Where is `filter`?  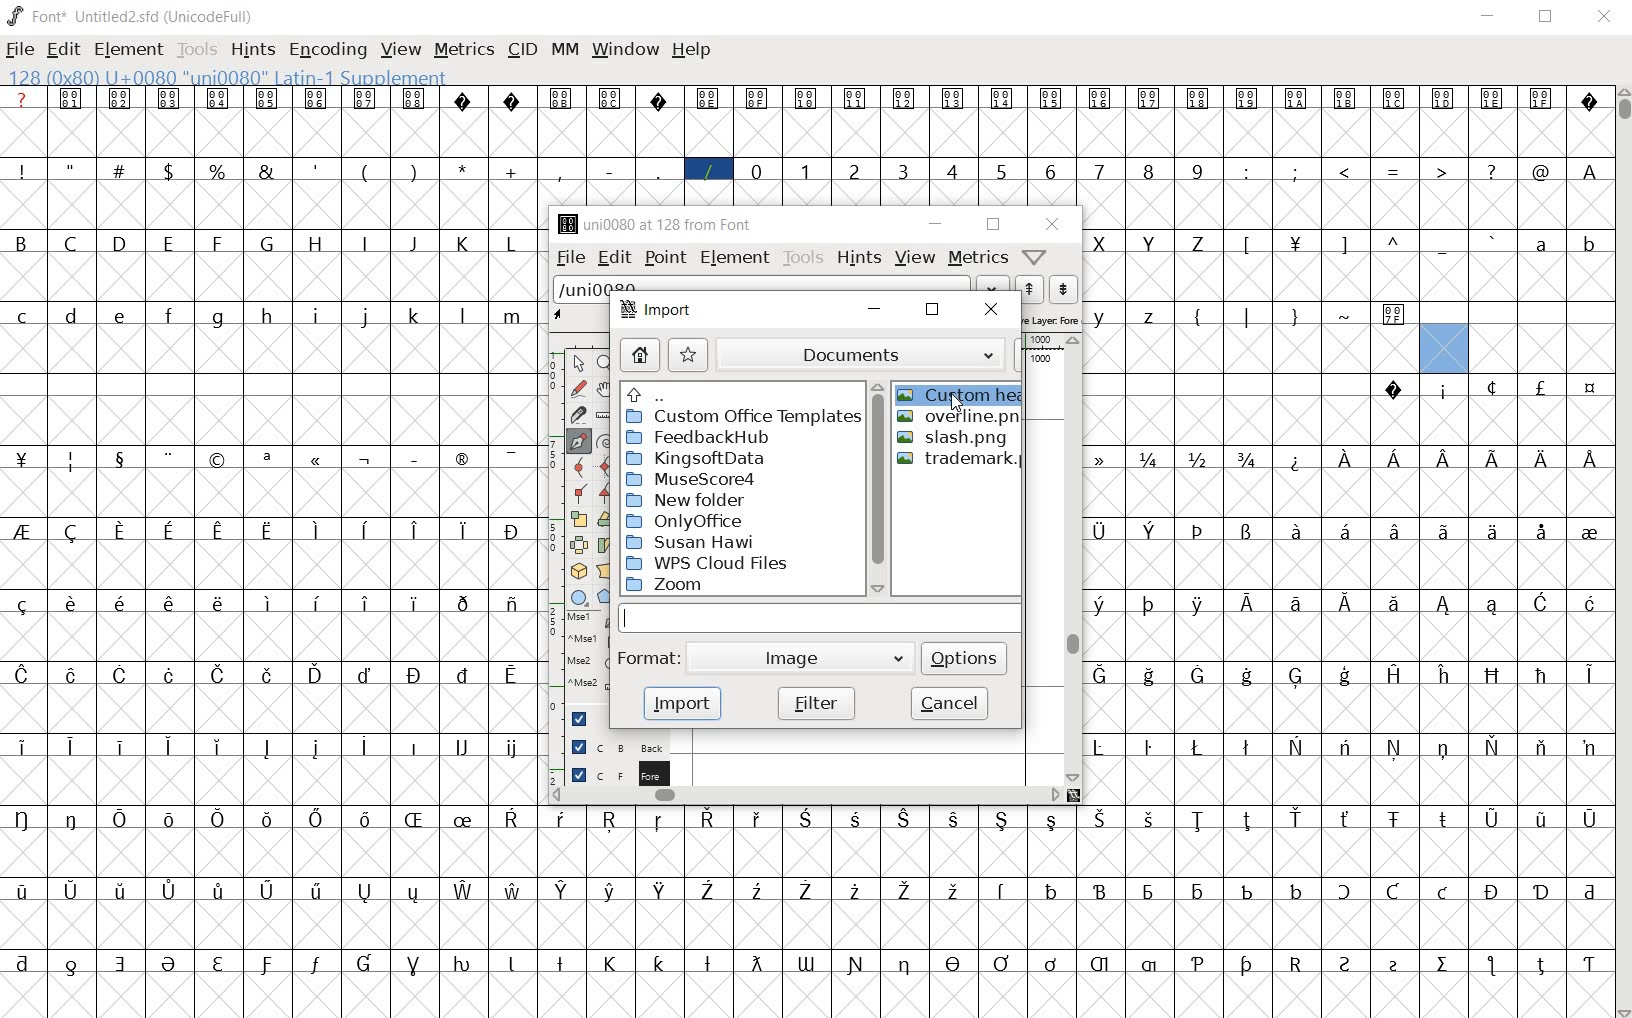
filter is located at coordinates (816, 702).